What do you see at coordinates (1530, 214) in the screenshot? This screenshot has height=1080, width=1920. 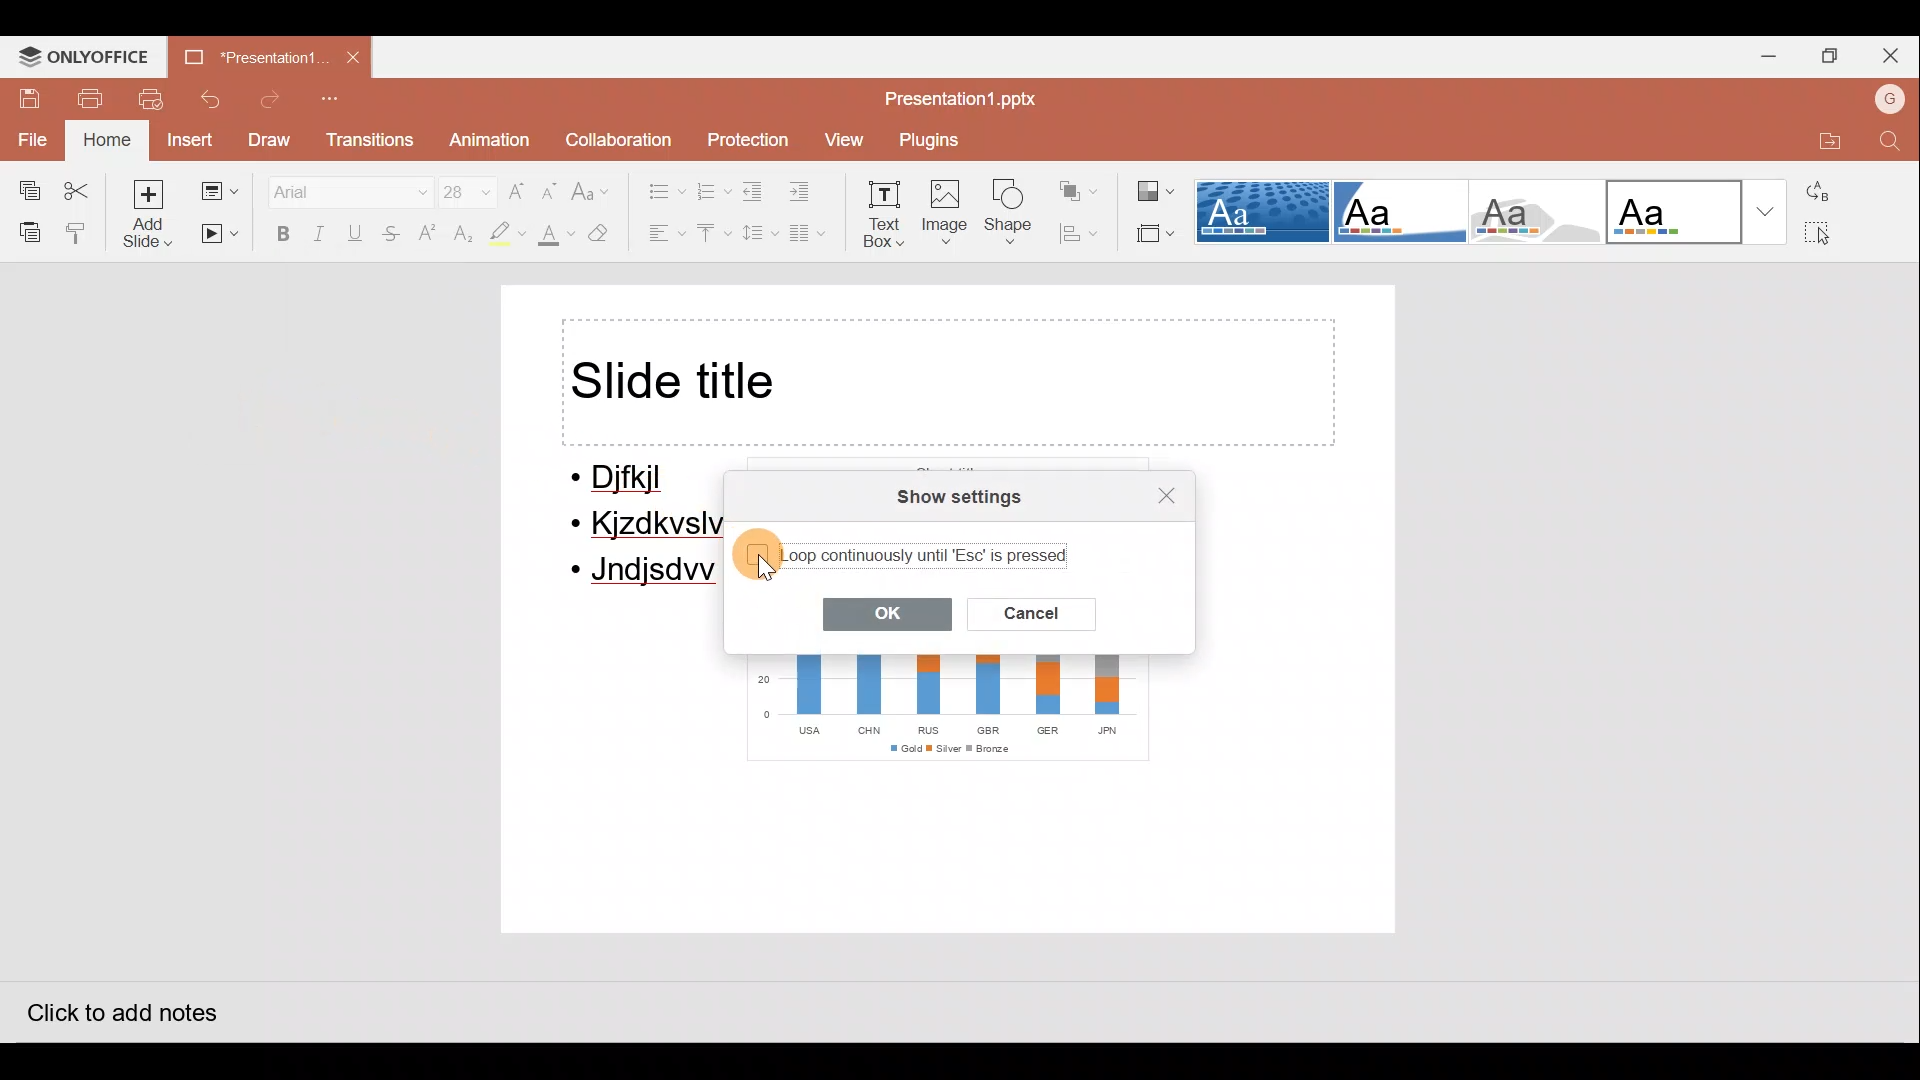 I see `Turtle` at bounding box center [1530, 214].